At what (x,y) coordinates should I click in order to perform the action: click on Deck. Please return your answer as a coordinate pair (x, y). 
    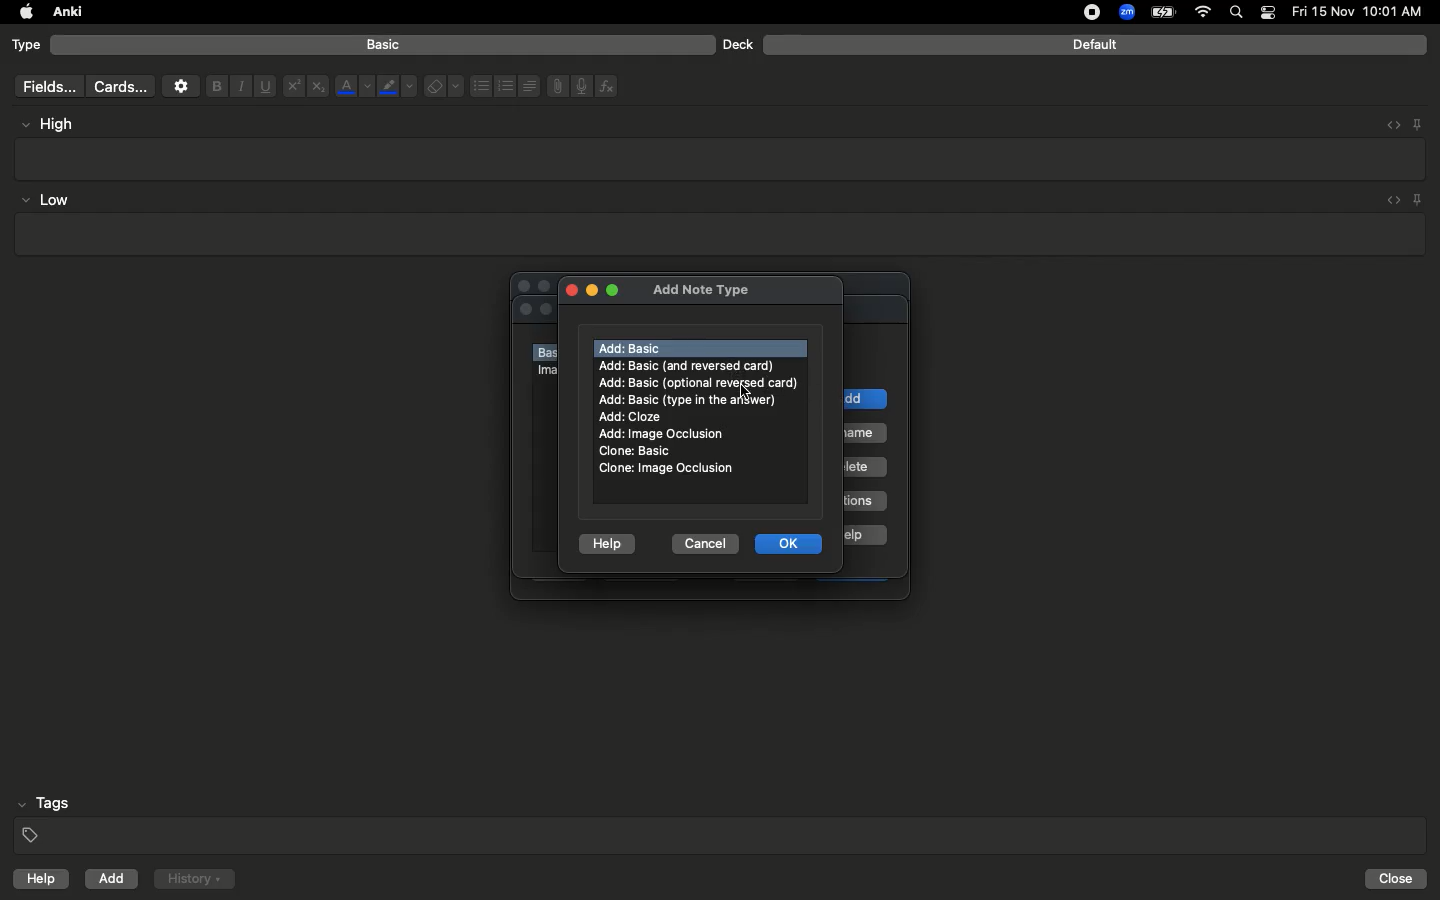
    Looking at the image, I should click on (737, 44).